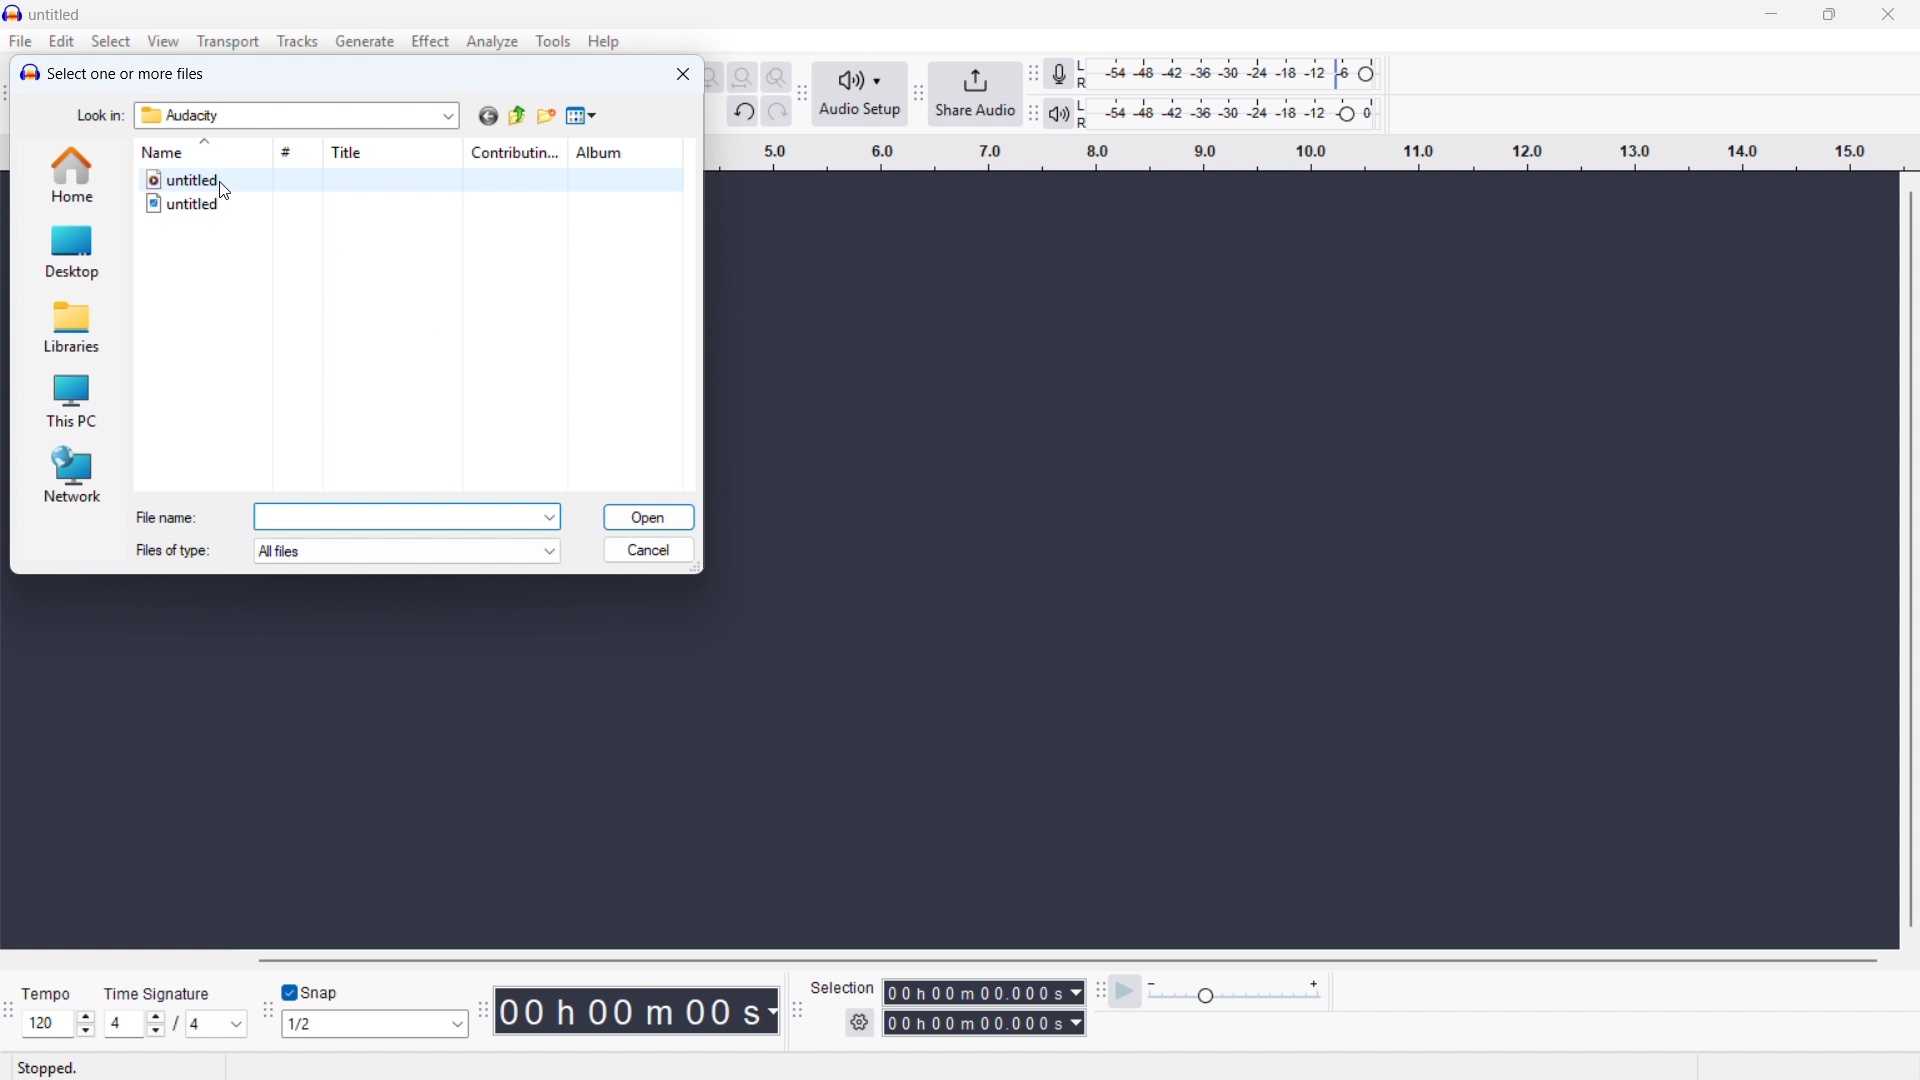 The width and height of the screenshot is (1920, 1080). Describe the element at coordinates (976, 95) in the screenshot. I see `Share audio ` at that location.